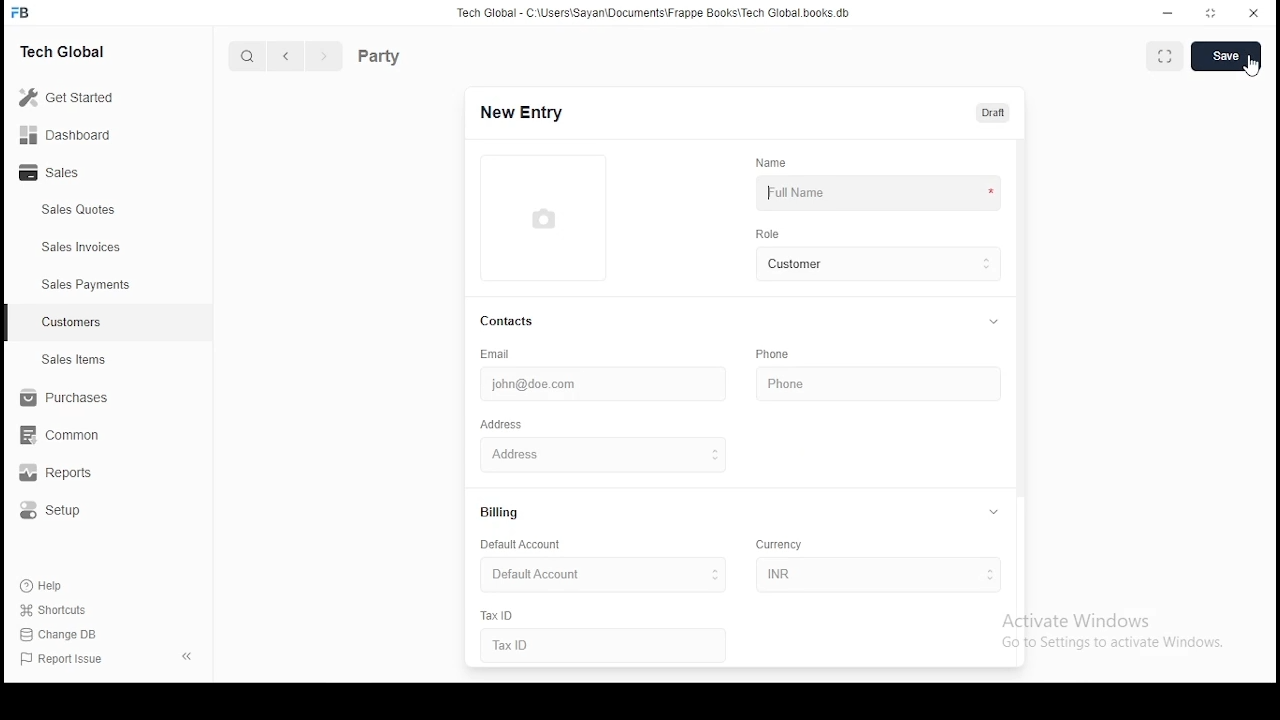  What do you see at coordinates (576, 452) in the screenshot?
I see `address` at bounding box center [576, 452].